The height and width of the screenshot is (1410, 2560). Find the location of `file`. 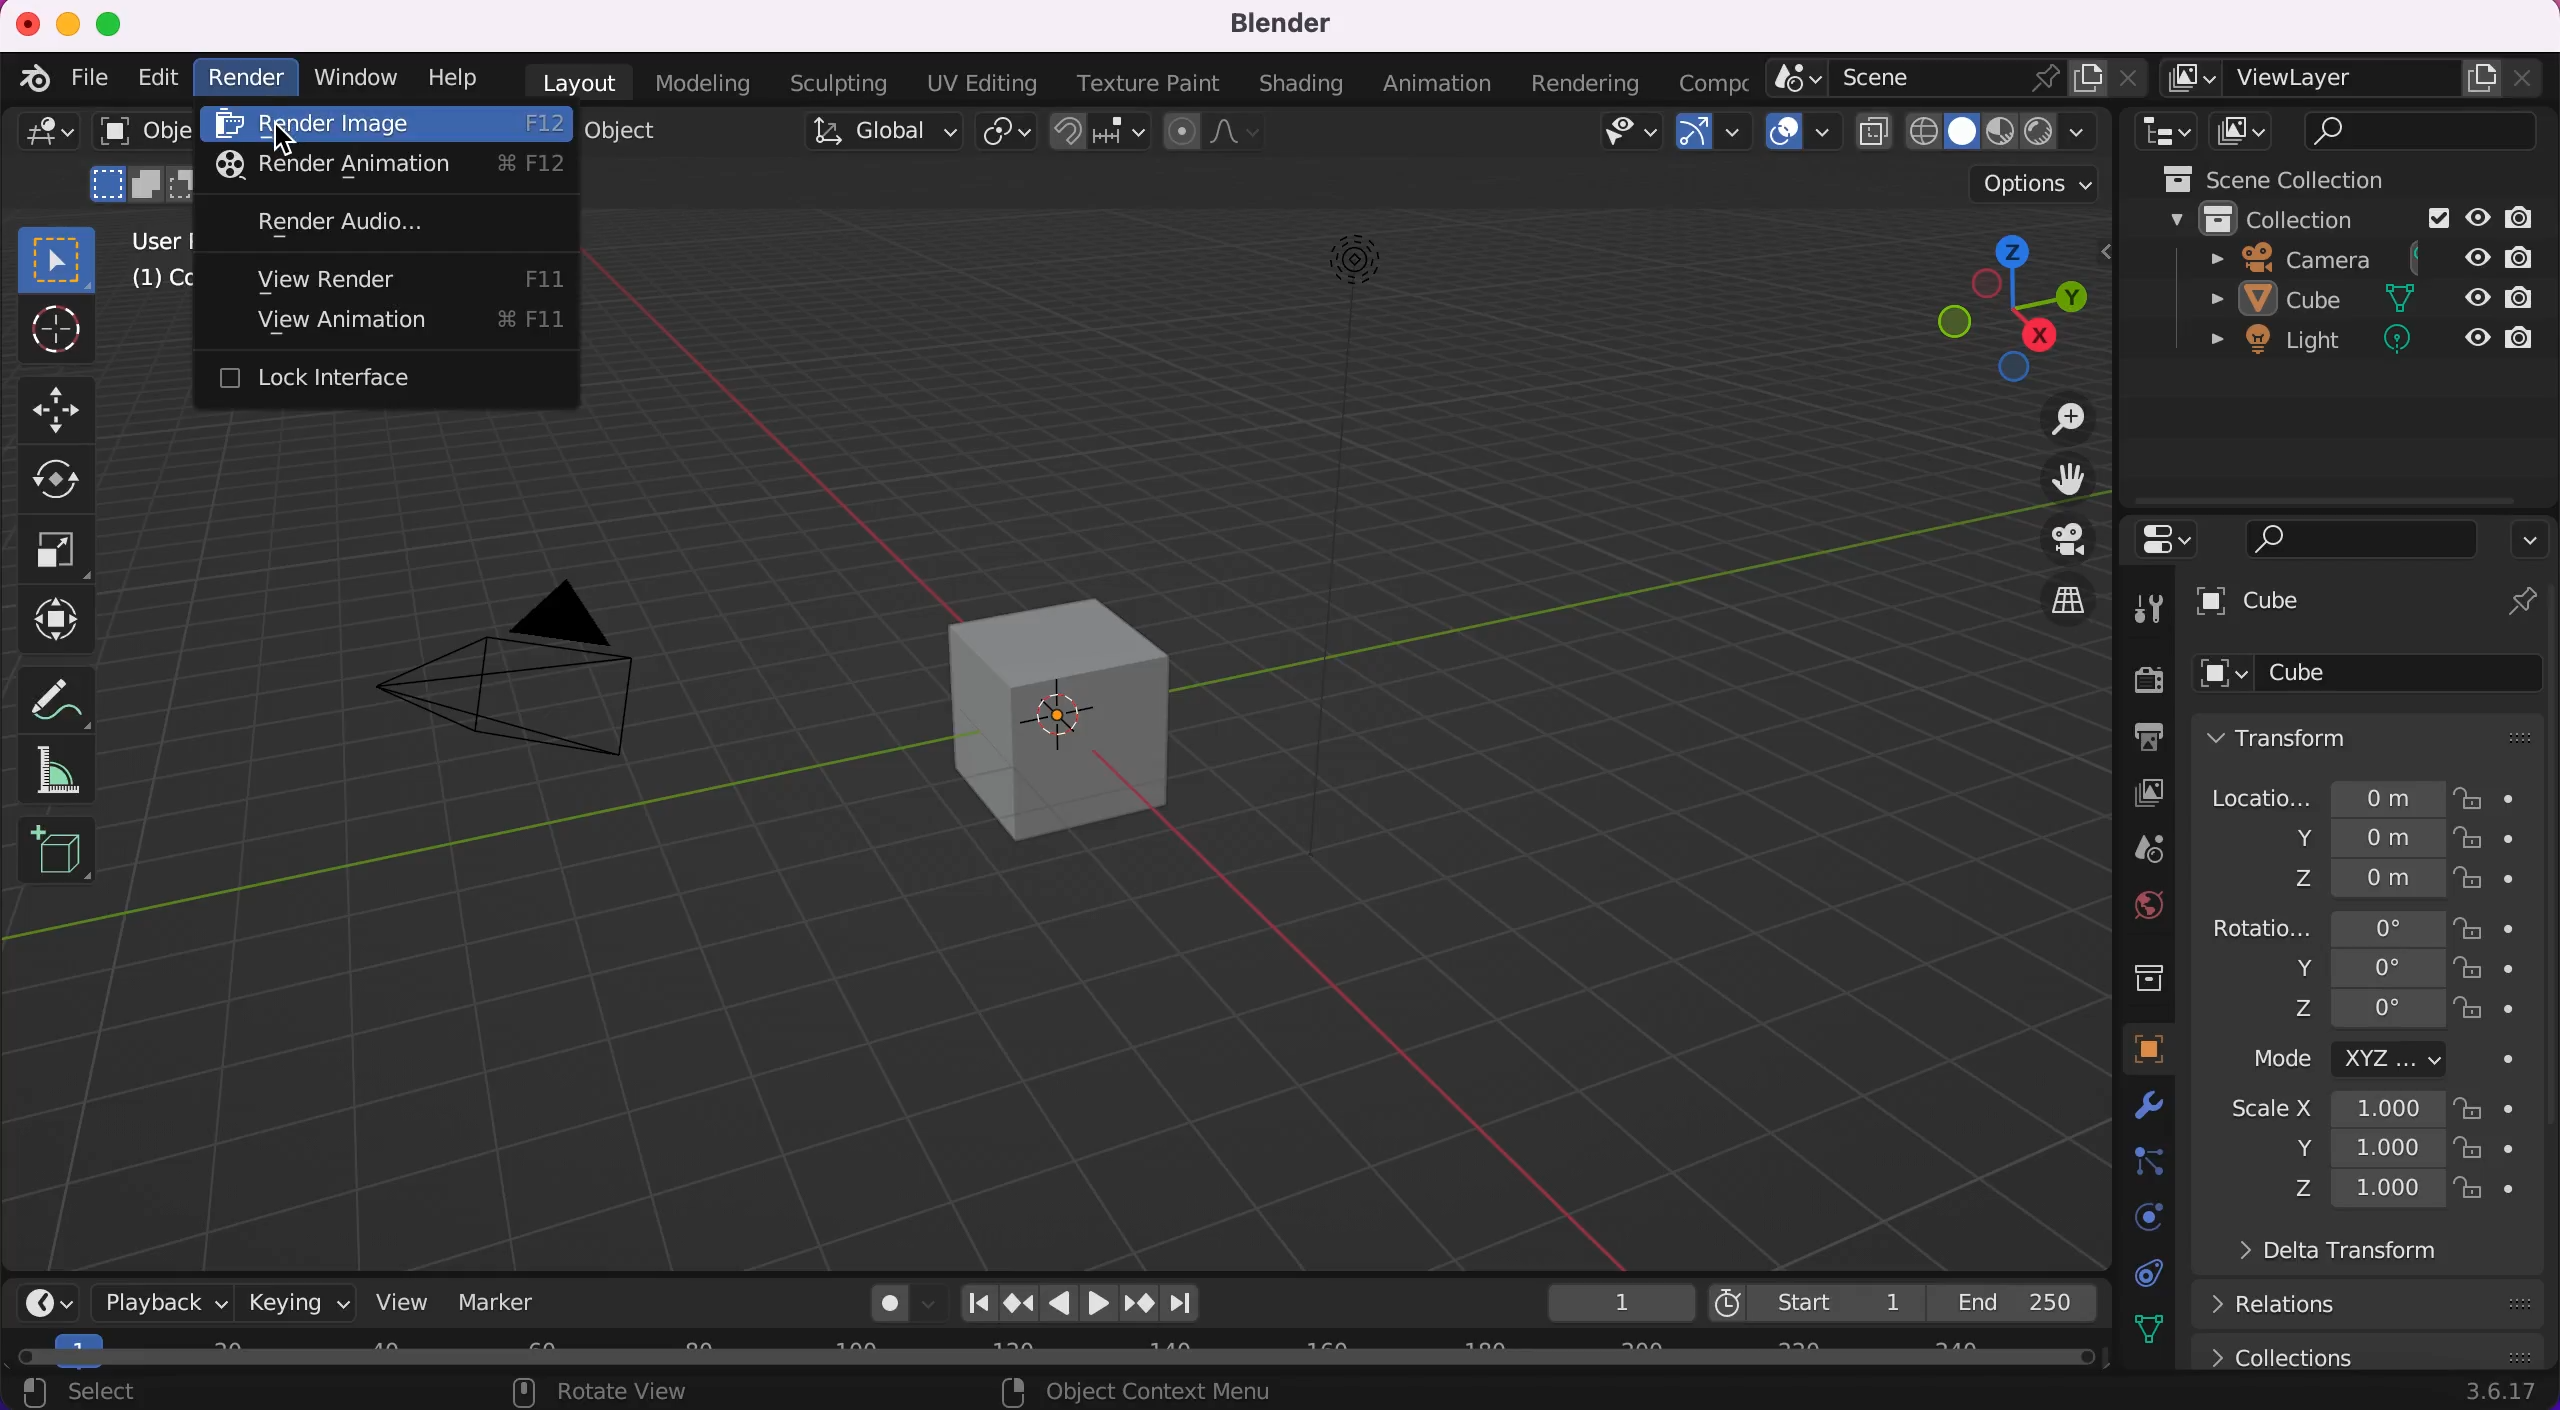

file is located at coordinates (88, 74).